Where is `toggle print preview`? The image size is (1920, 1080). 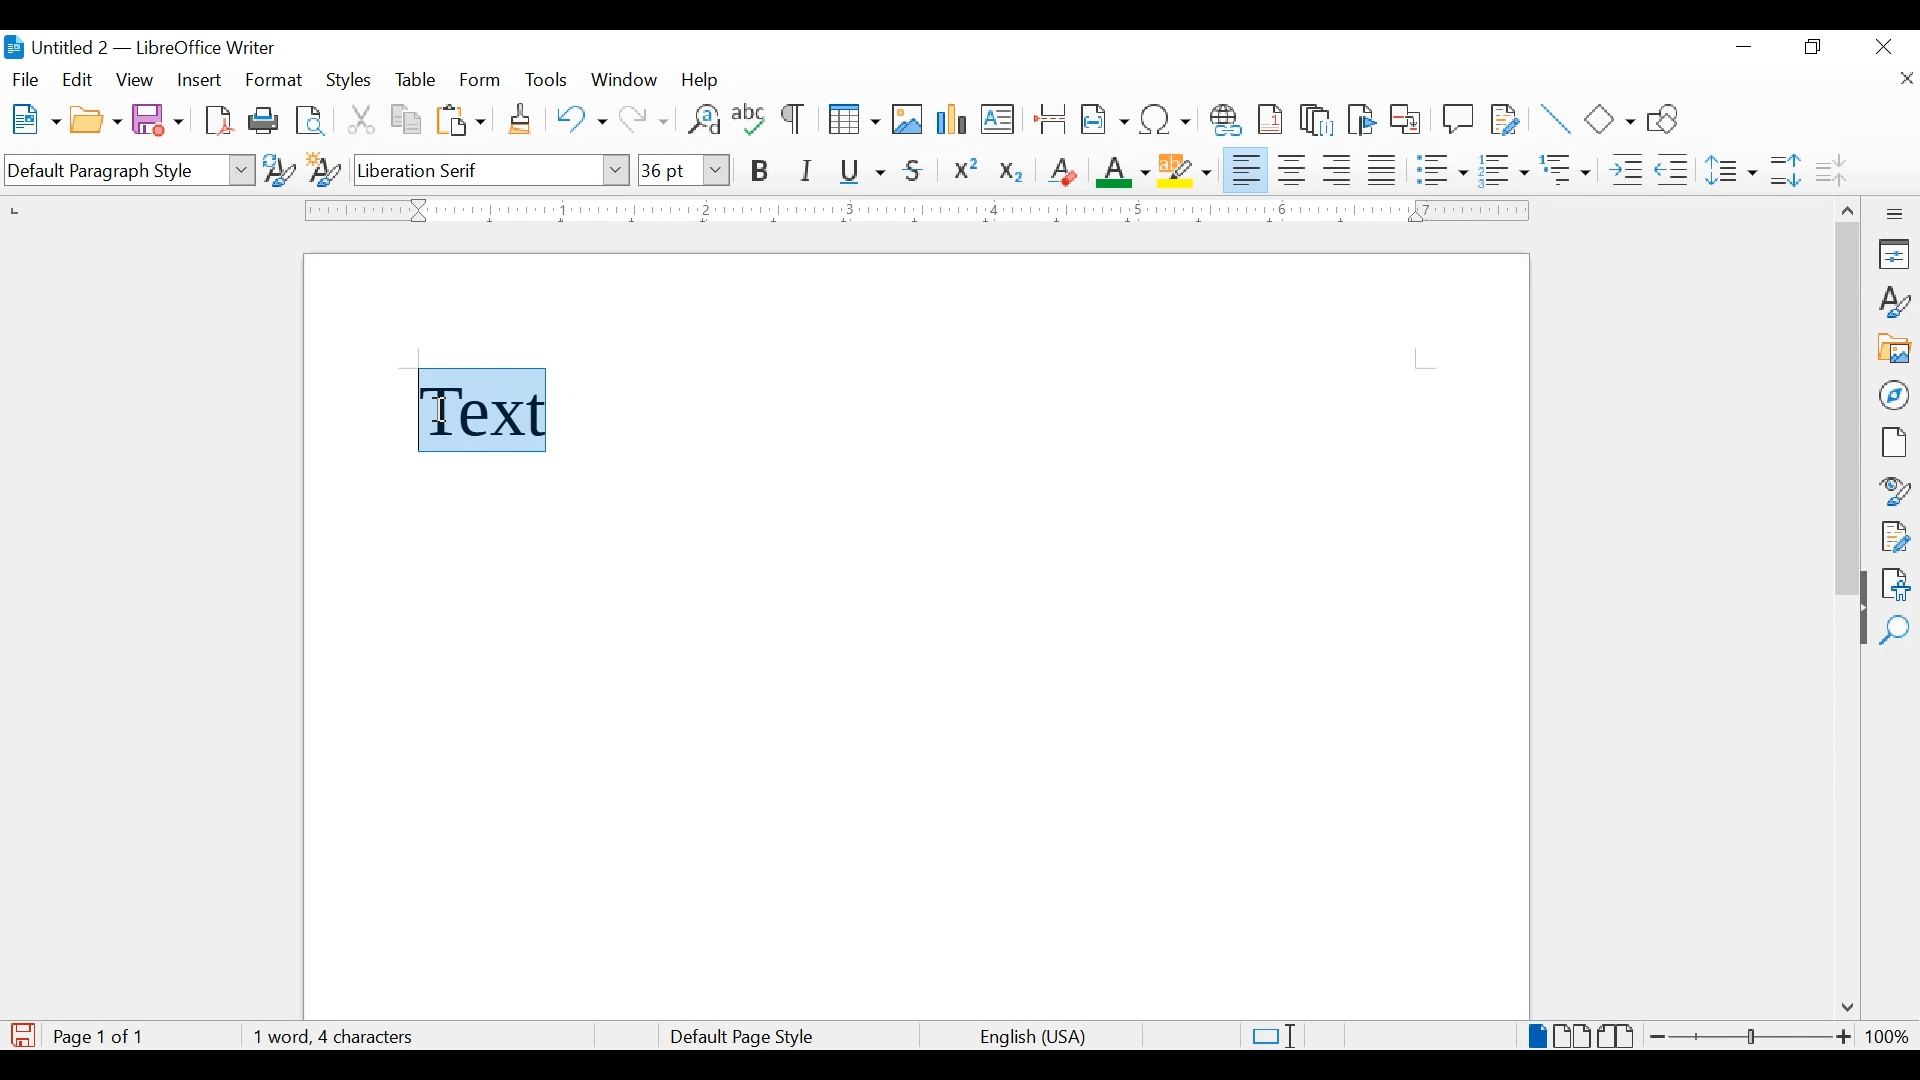 toggle print preview is located at coordinates (312, 120).